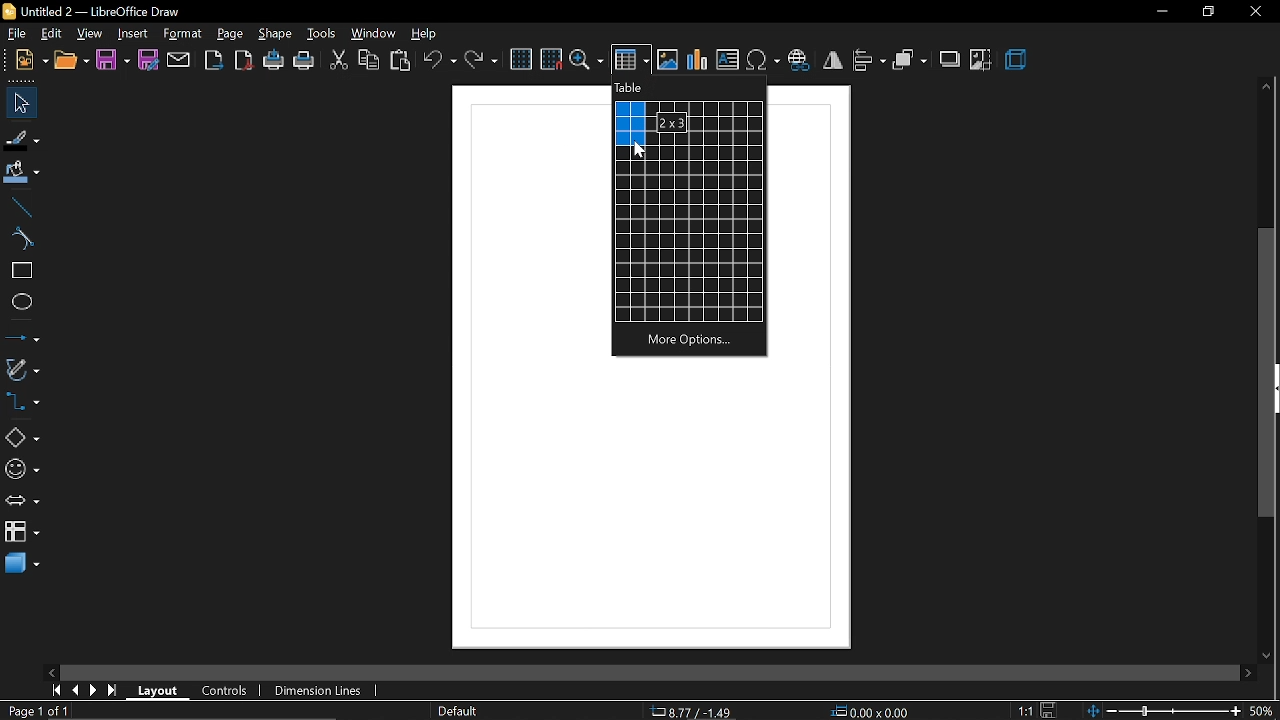 The width and height of the screenshot is (1280, 720). I want to click on 0.00x0.00, so click(872, 712).